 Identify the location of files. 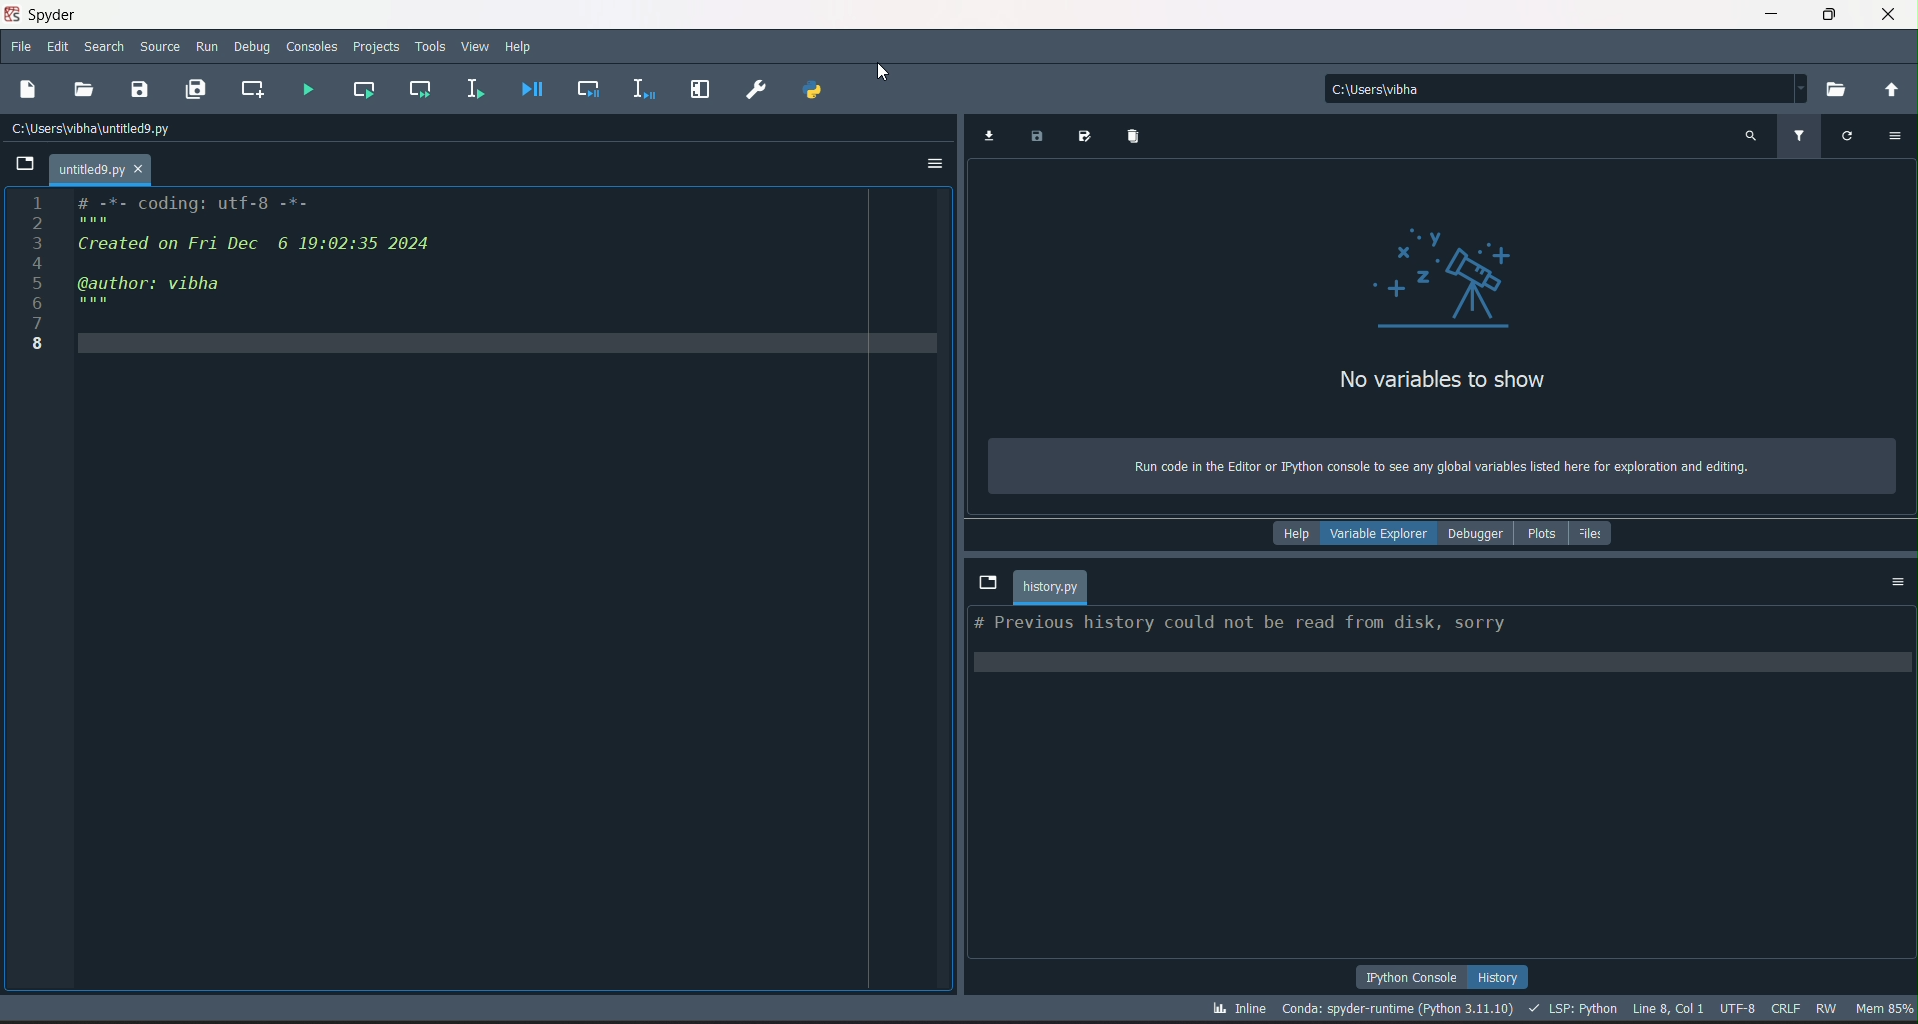
(1596, 532).